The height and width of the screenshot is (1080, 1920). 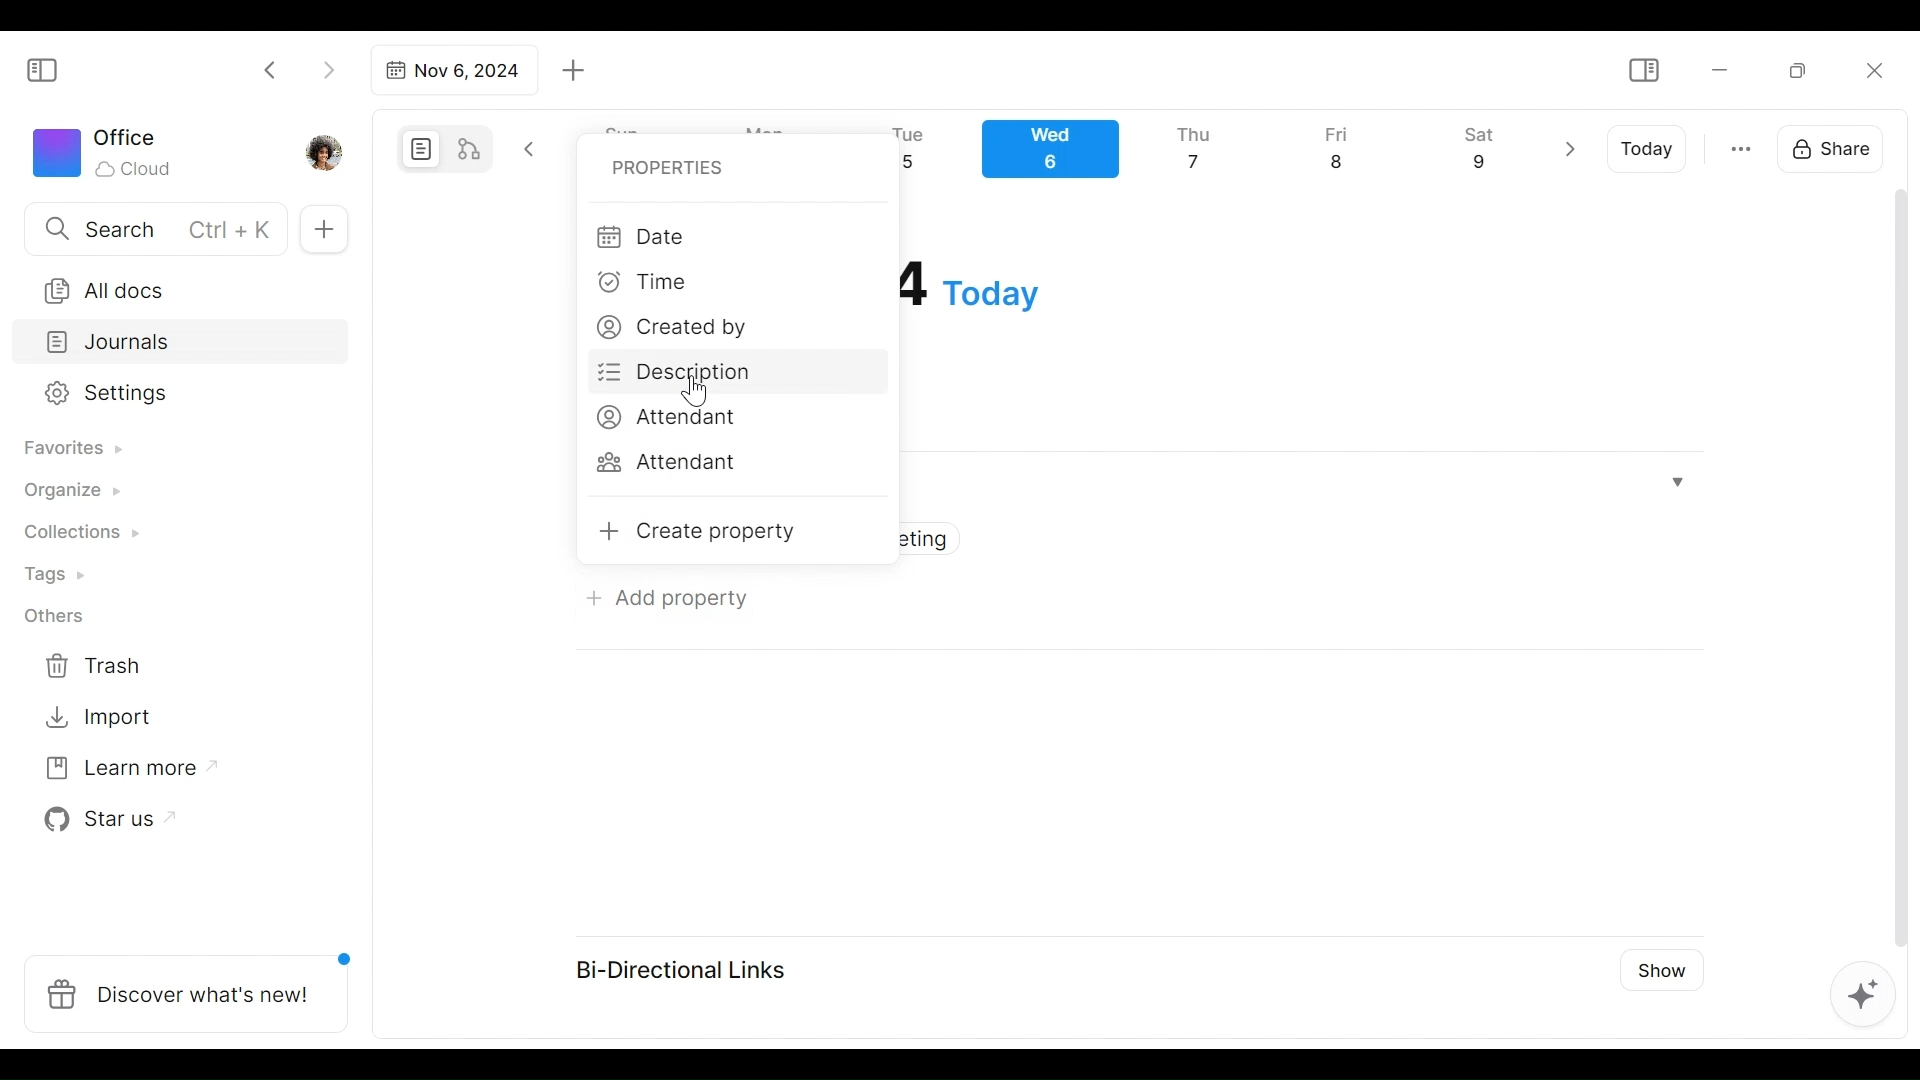 What do you see at coordinates (328, 68) in the screenshot?
I see `Click to go forward` at bounding box center [328, 68].